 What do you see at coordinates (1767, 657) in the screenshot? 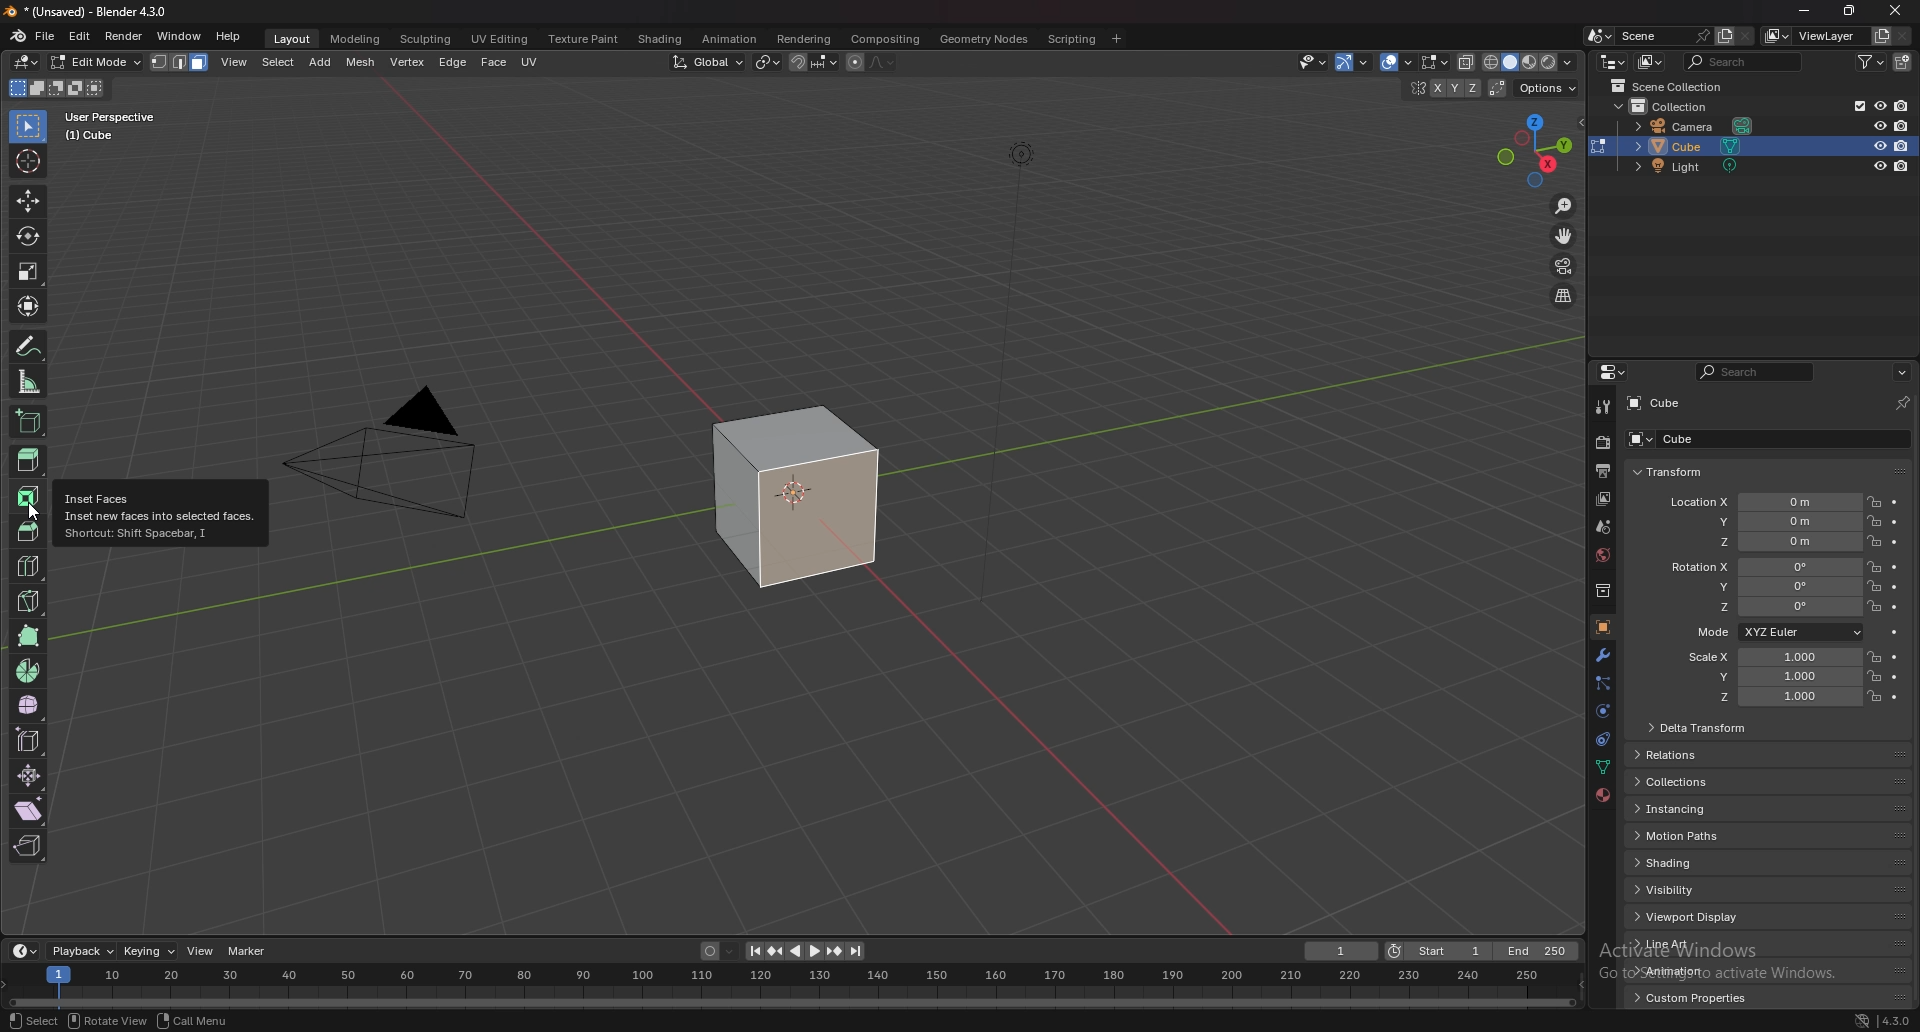
I see `scale x` at bounding box center [1767, 657].